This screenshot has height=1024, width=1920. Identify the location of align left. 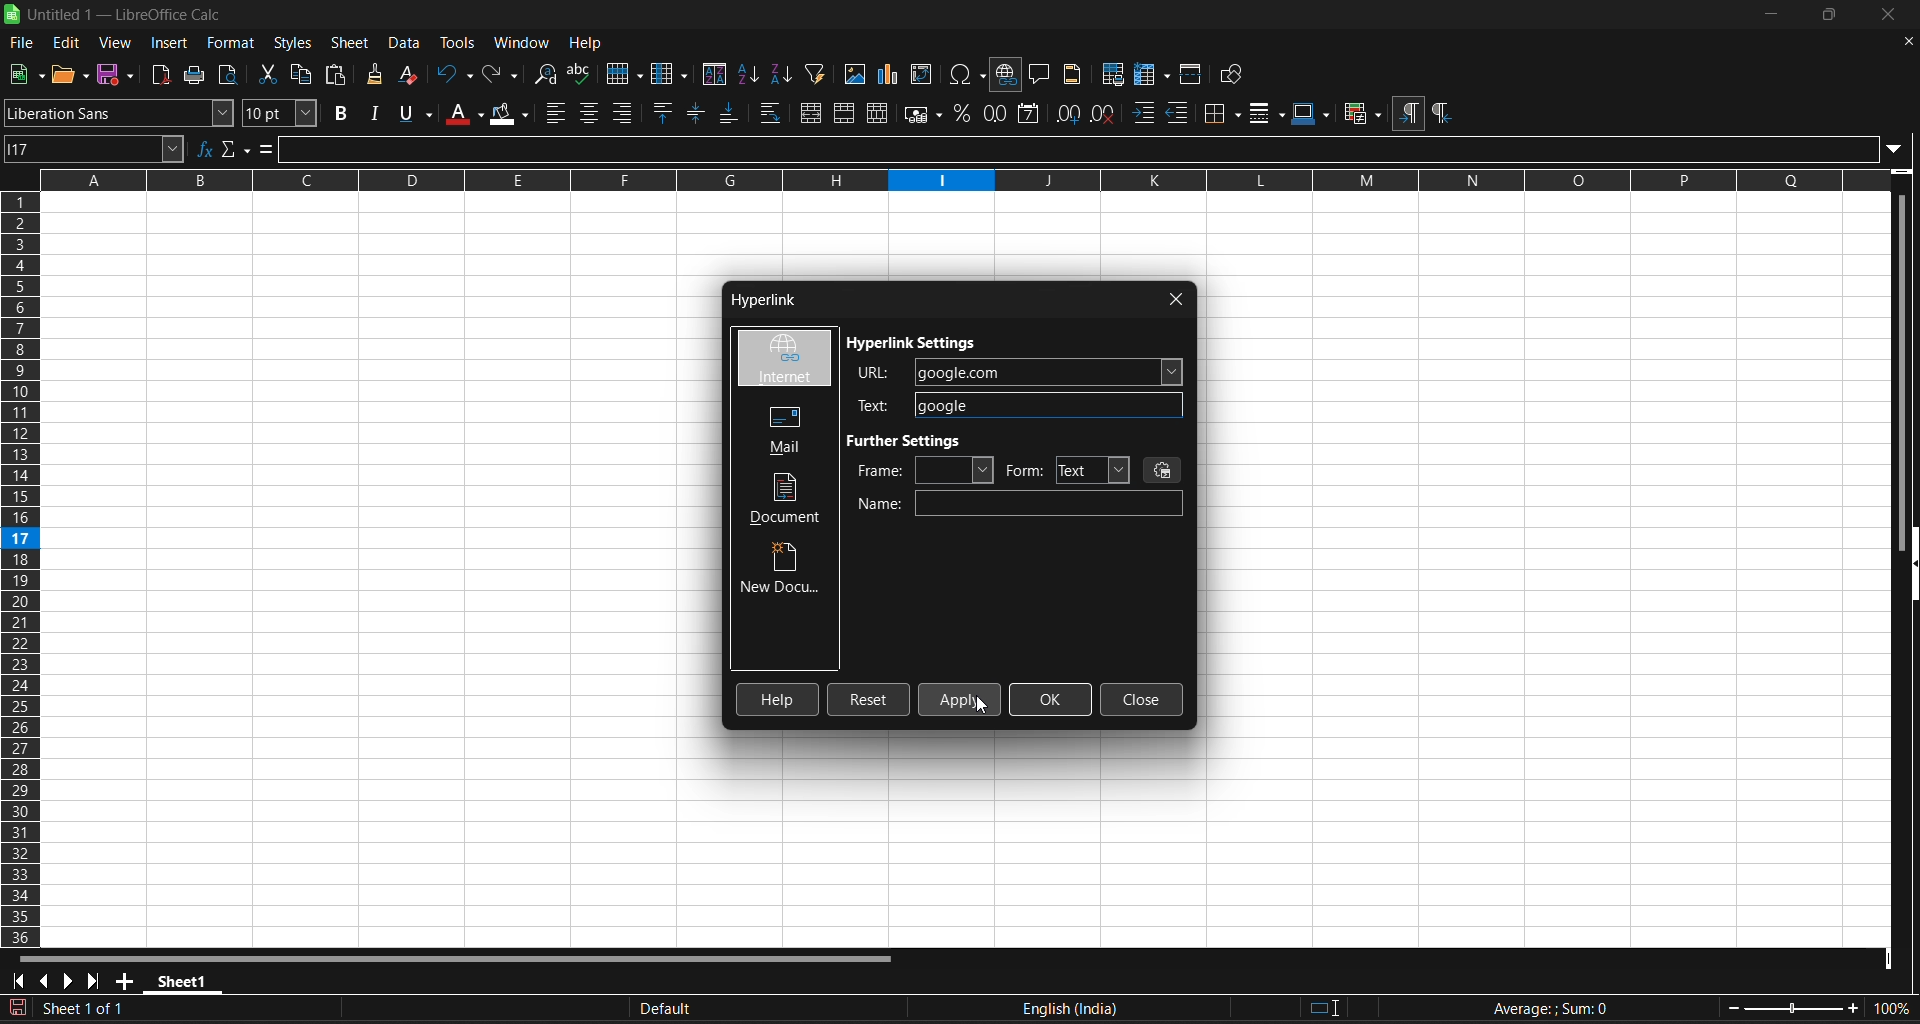
(558, 113).